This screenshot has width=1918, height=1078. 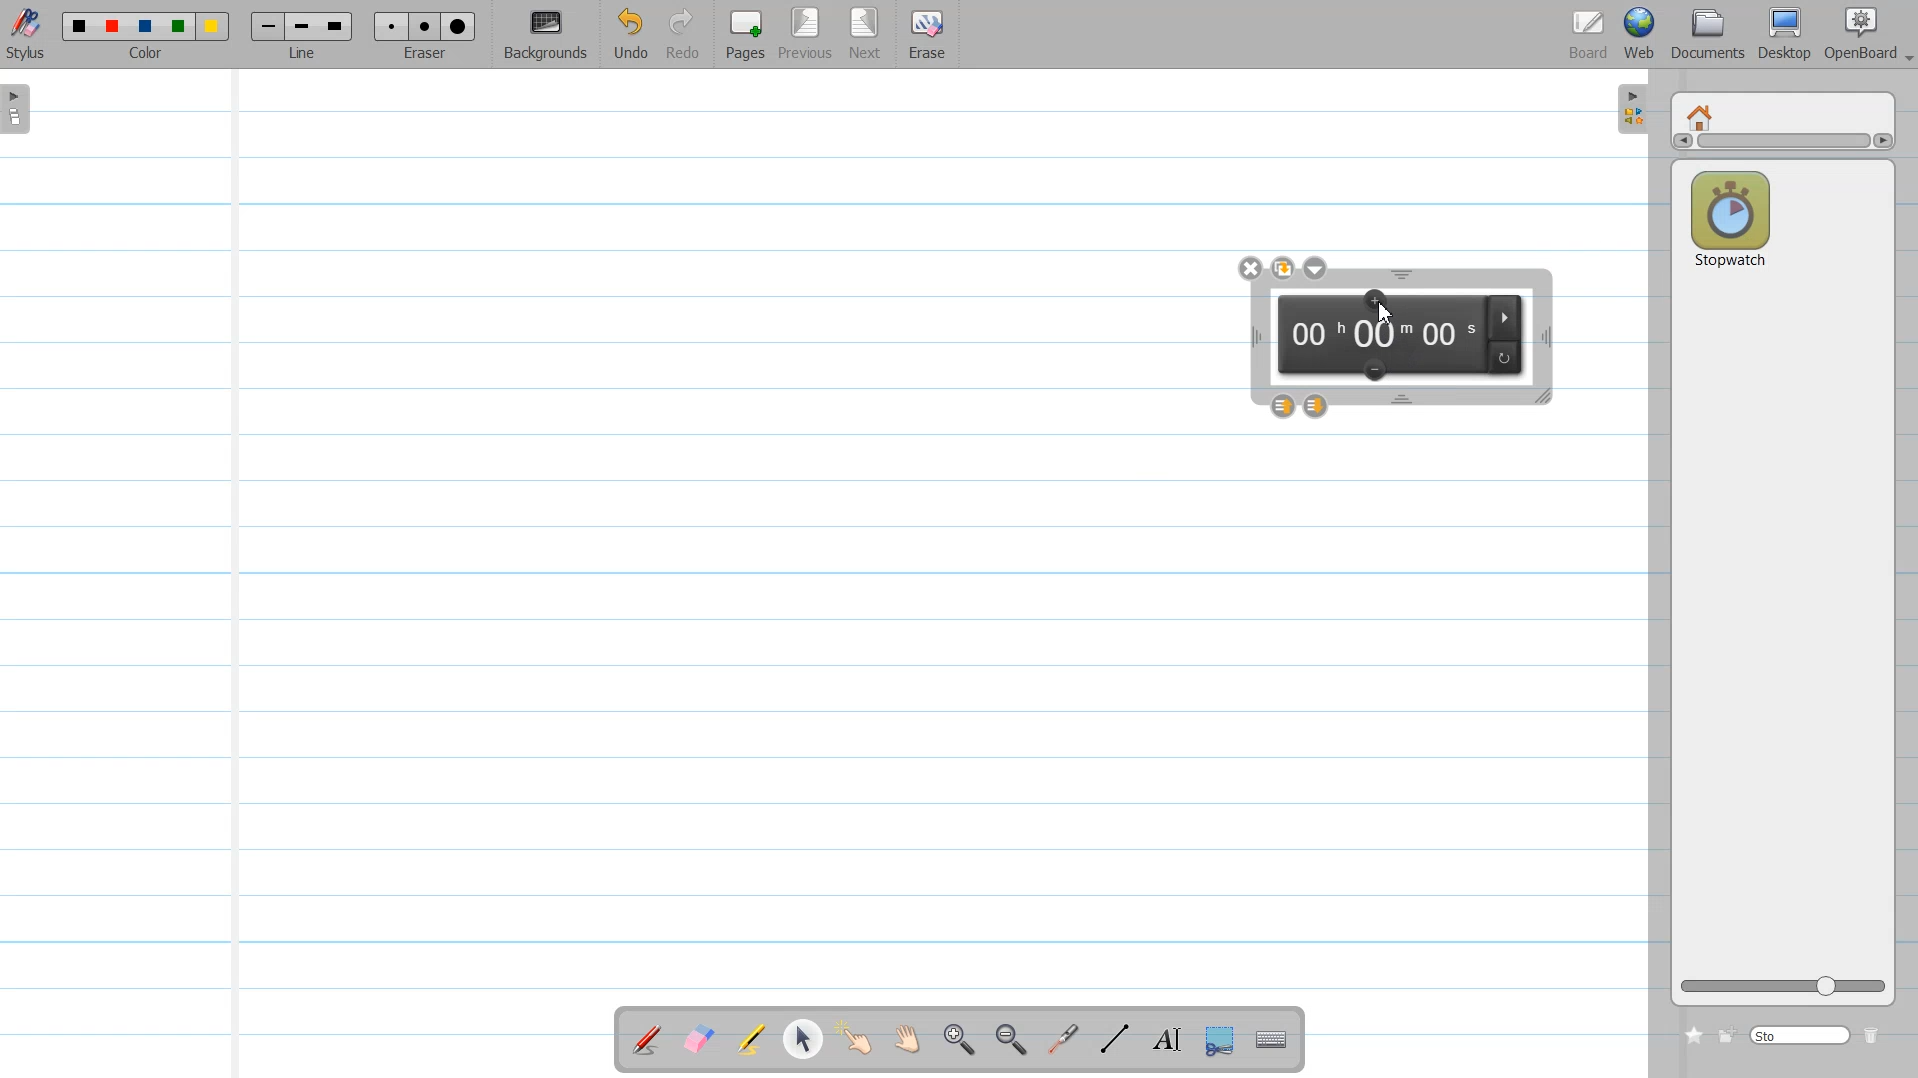 I want to click on Sidebar, so click(x=1629, y=110).